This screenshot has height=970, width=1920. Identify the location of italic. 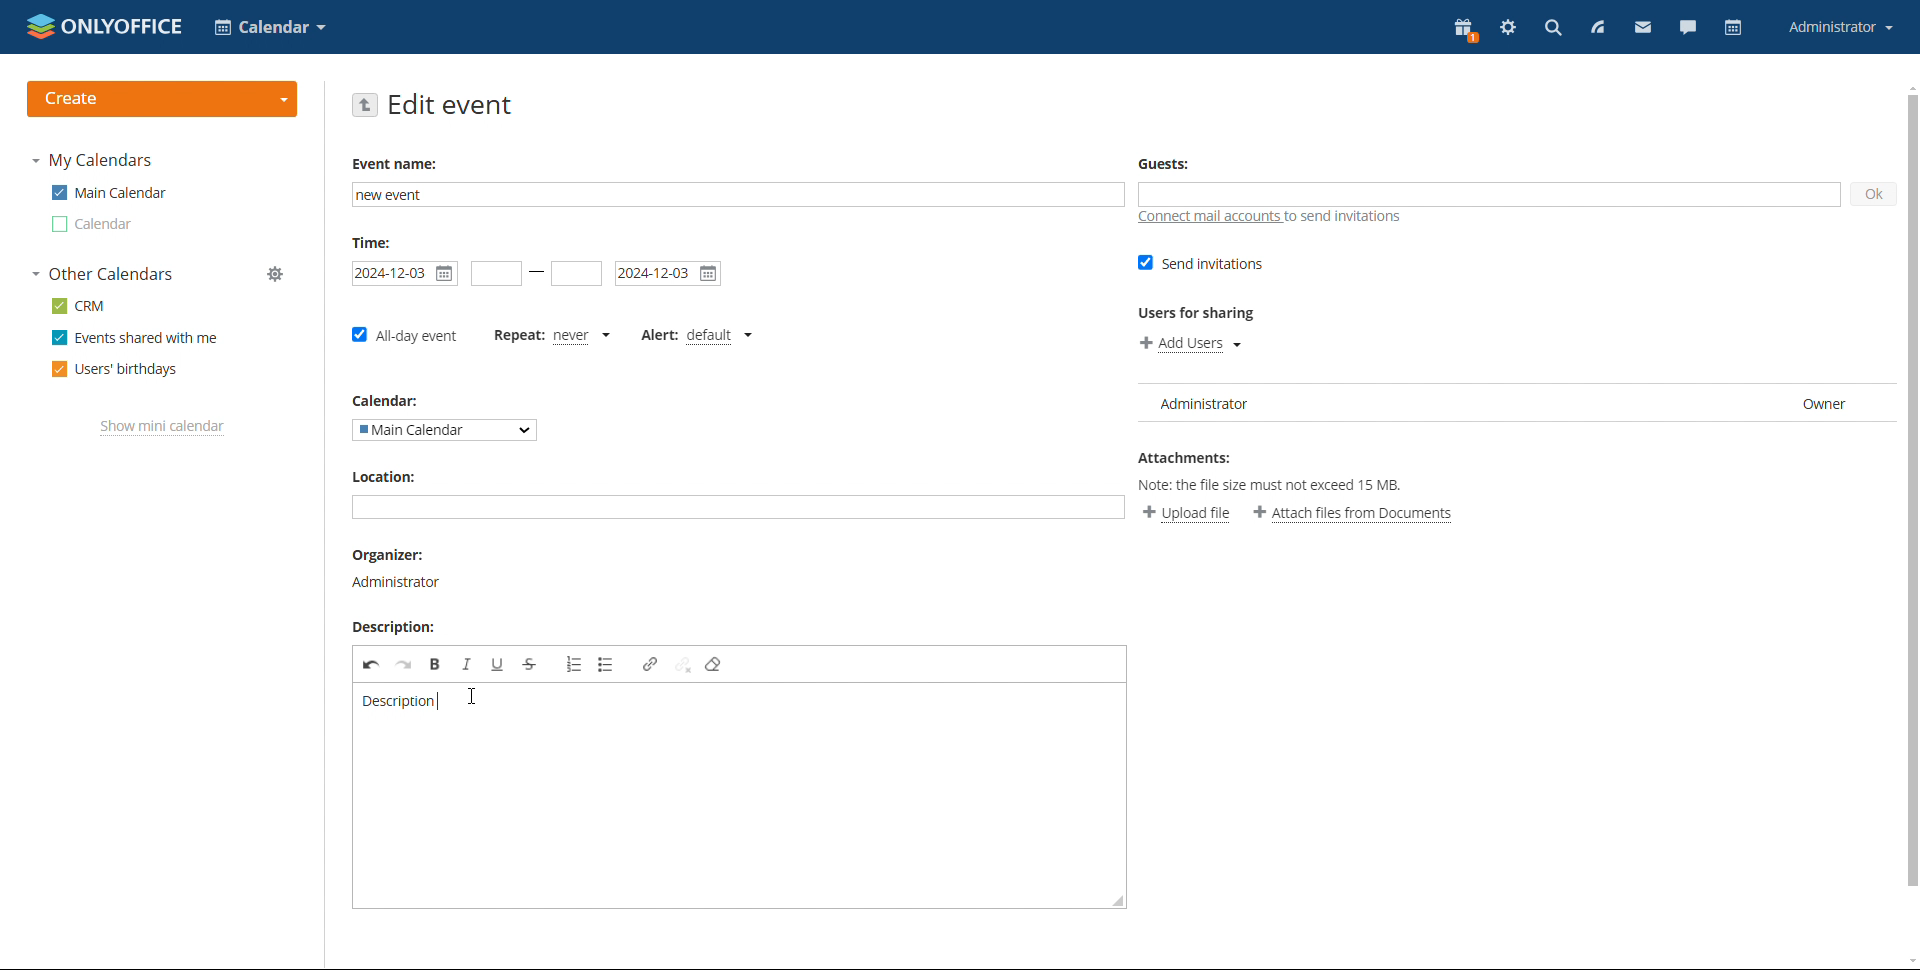
(467, 663).